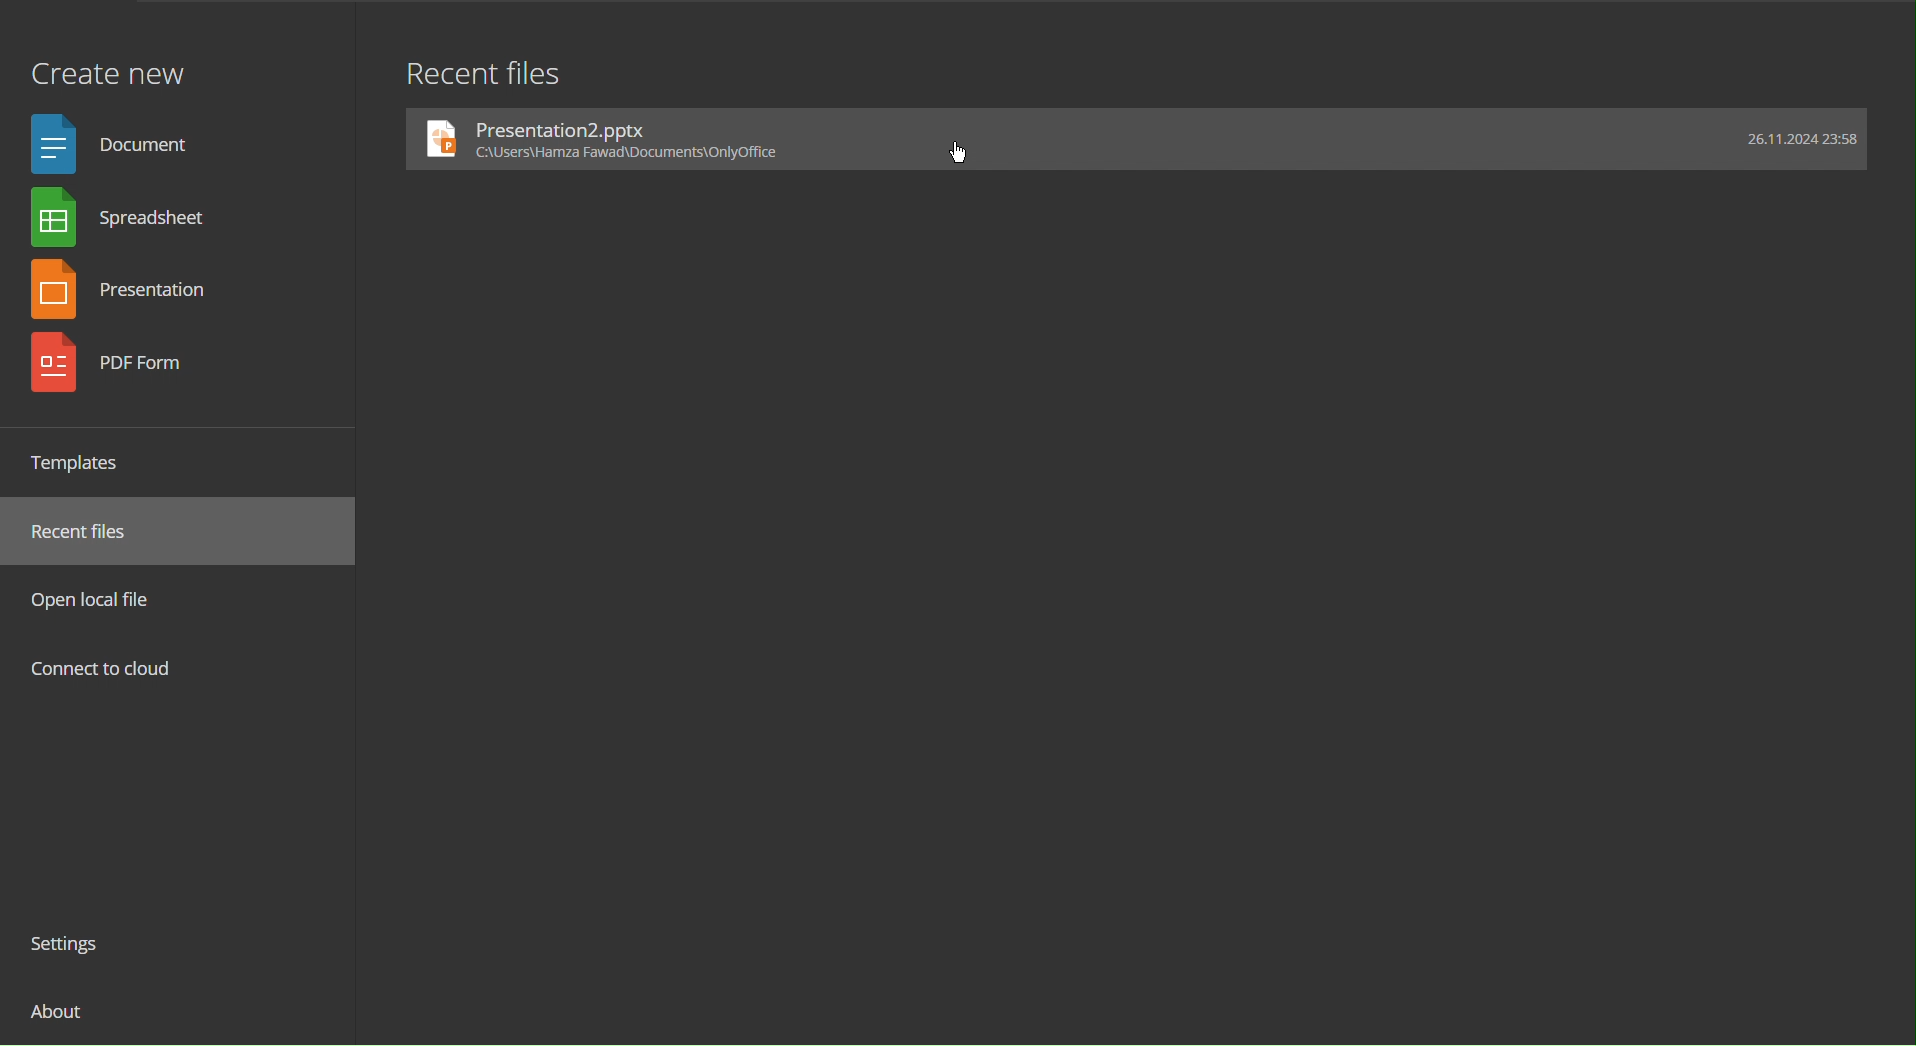  Describe the element at coordinates (84, 462) in the screenshot. I see `Templates` at that location.